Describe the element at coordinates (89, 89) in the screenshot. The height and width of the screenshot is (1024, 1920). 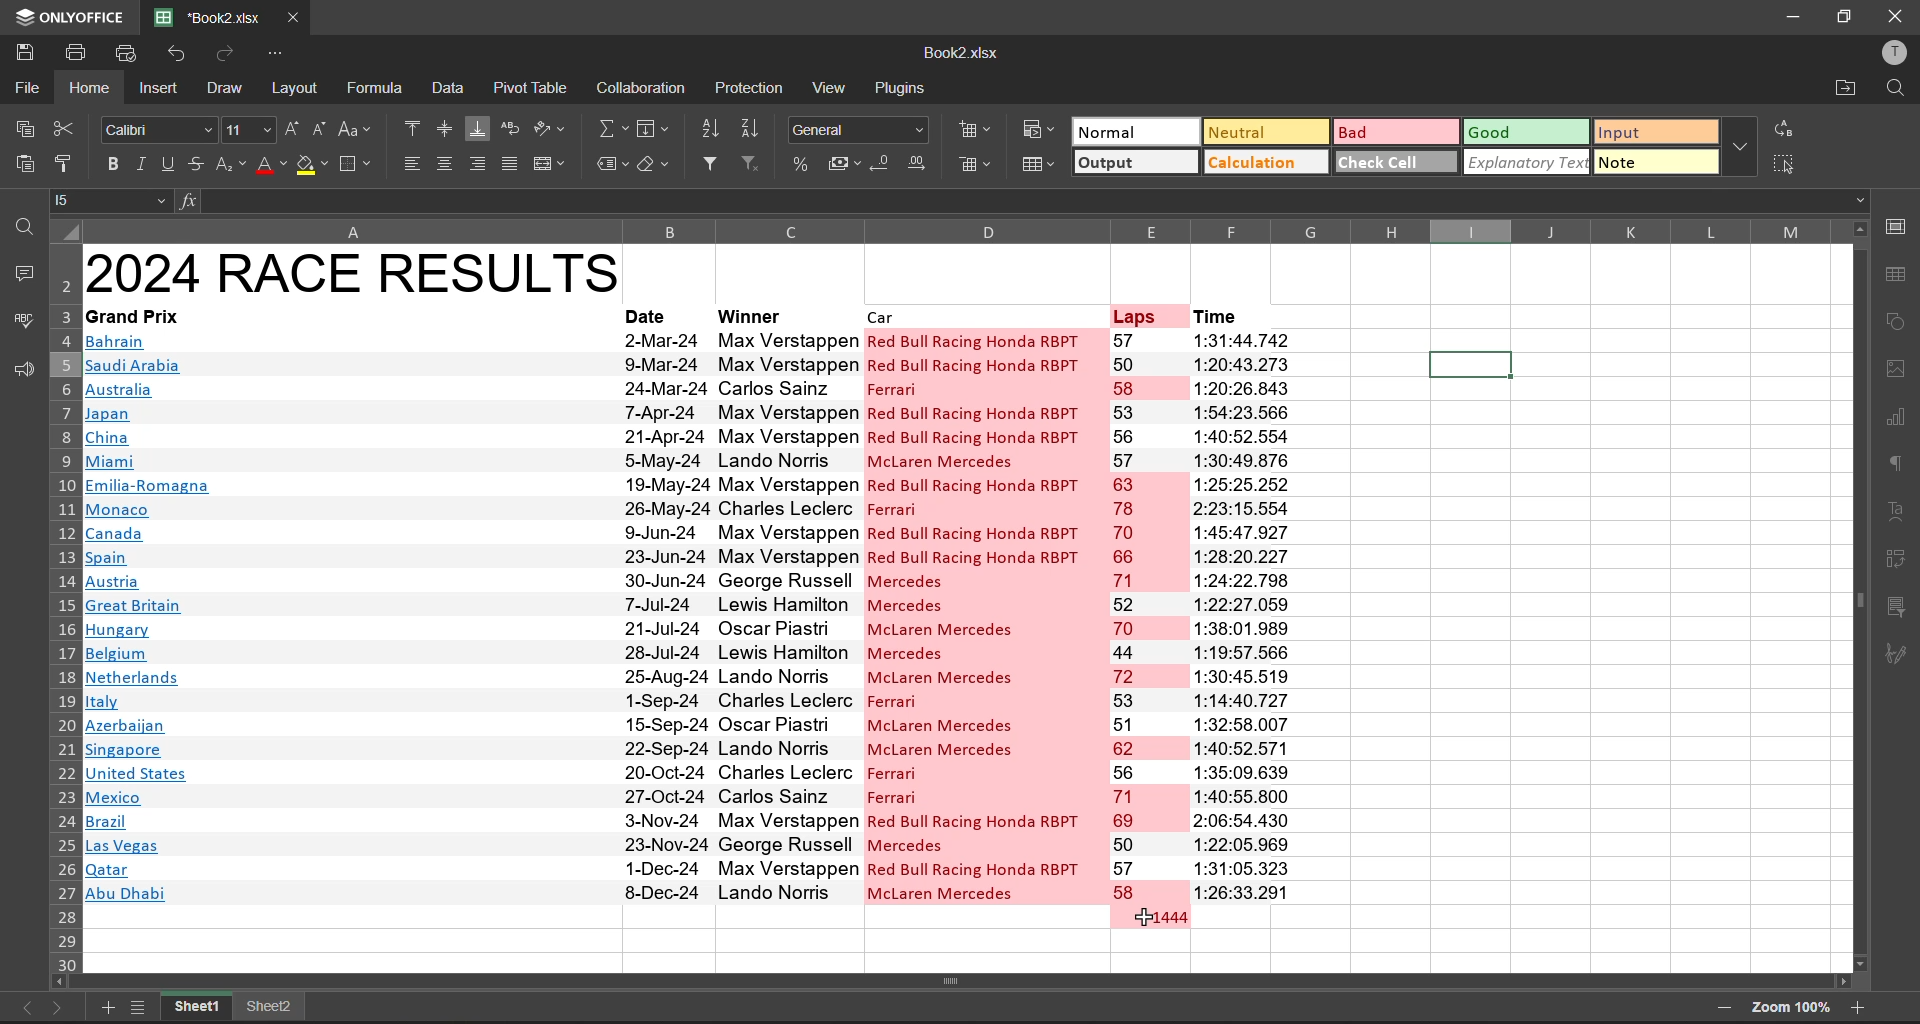
I see `home` at that location.